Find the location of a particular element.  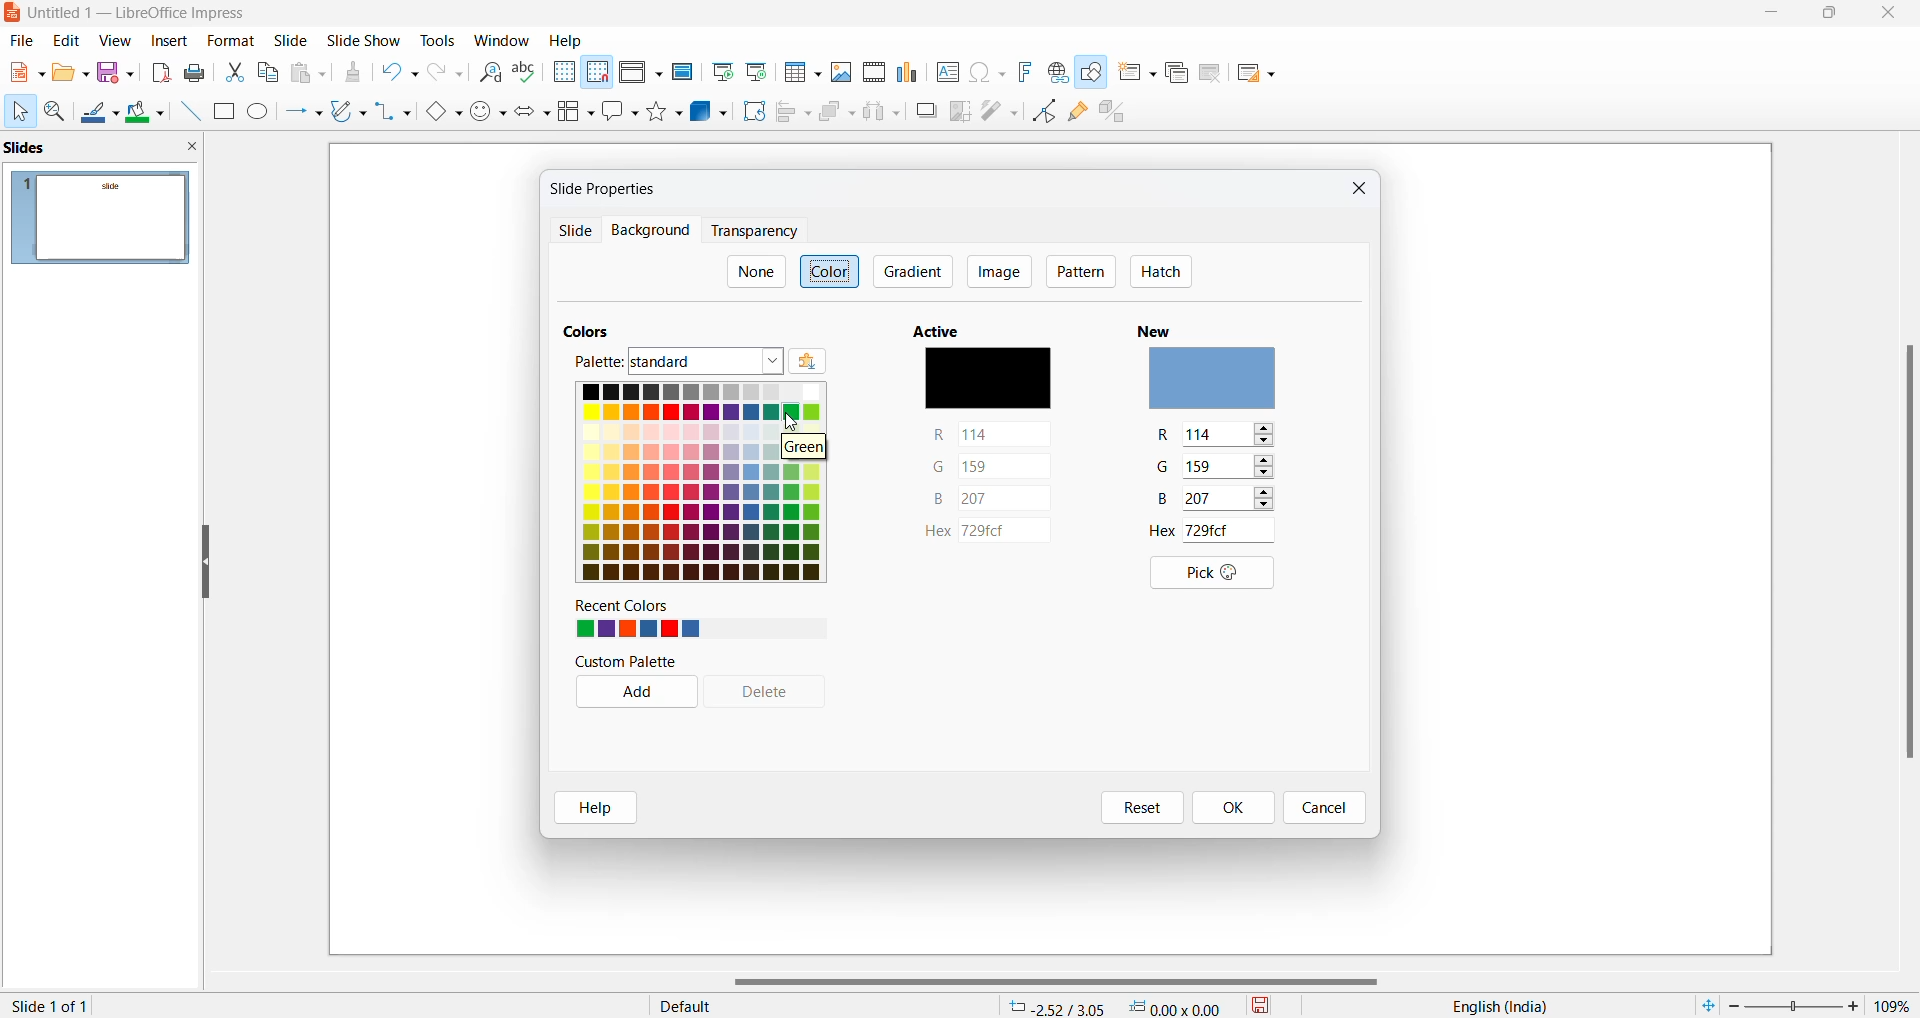

zoom slider is located at coordinates (1793, 1004).